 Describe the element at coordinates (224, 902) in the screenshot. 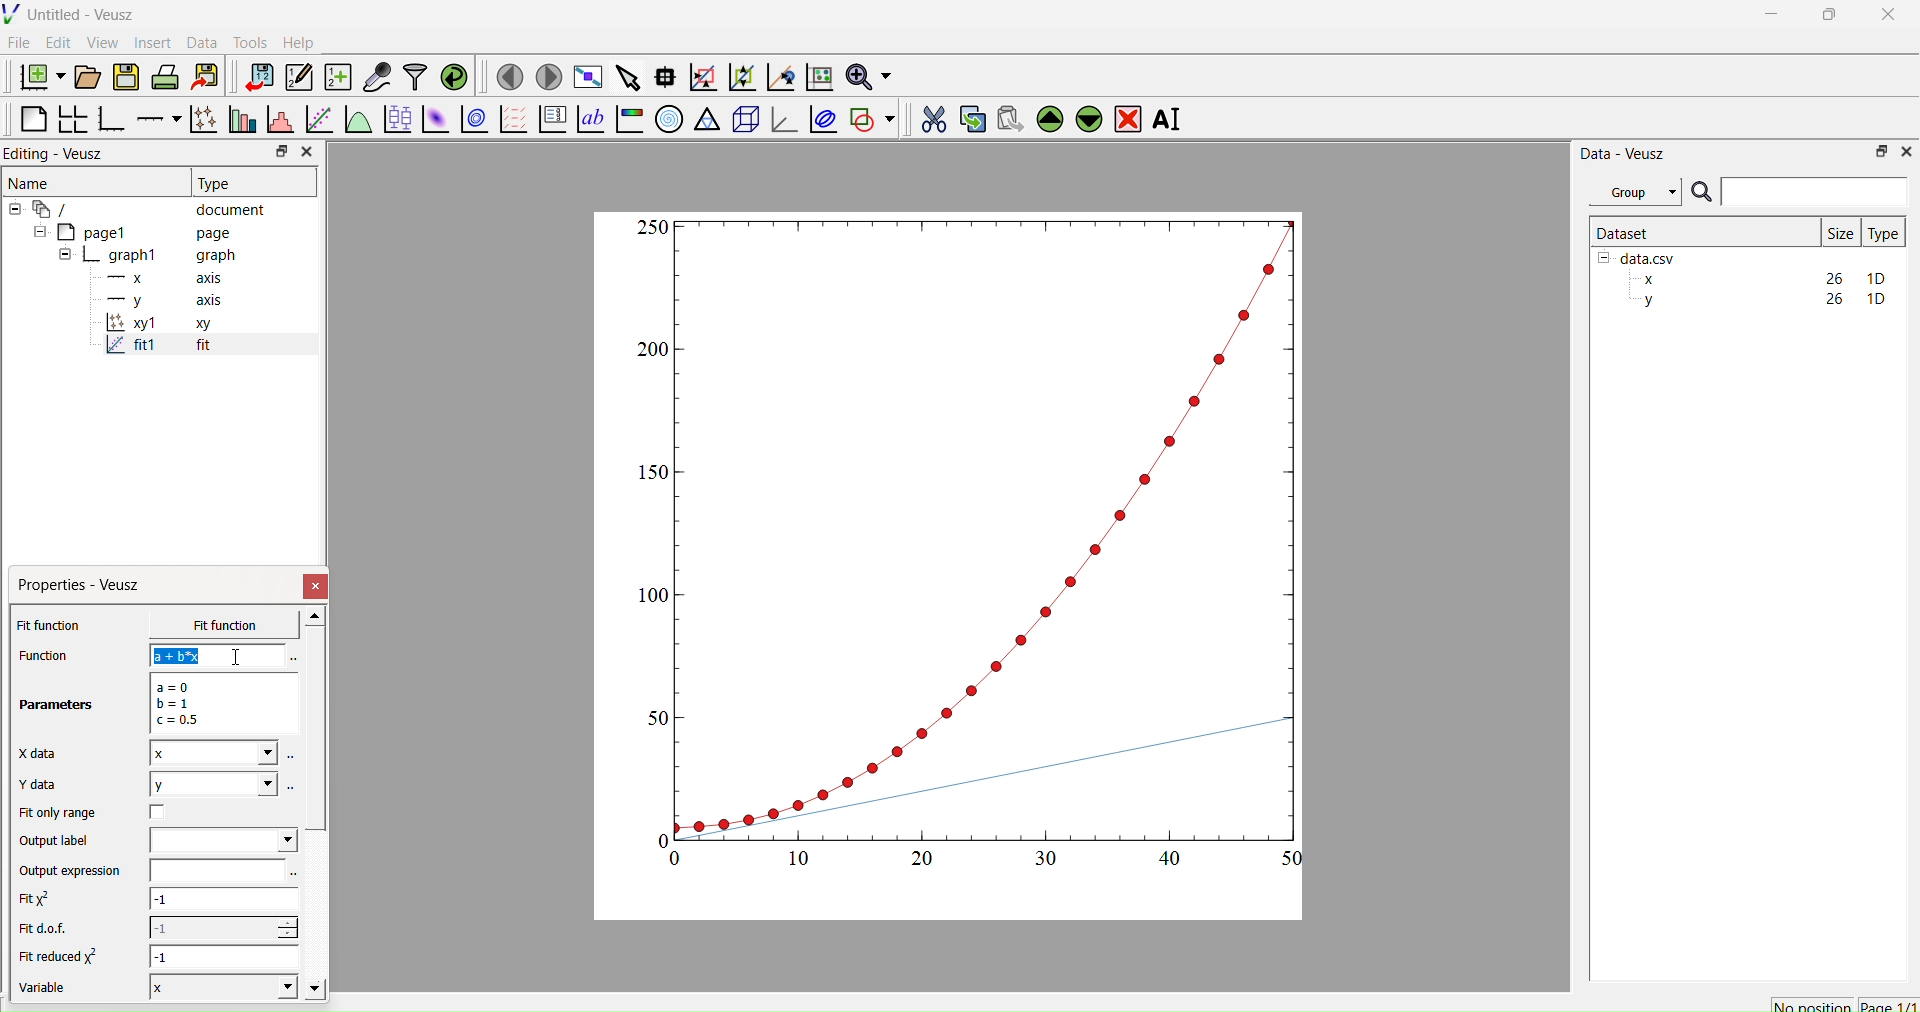

I see `-1` at that location.